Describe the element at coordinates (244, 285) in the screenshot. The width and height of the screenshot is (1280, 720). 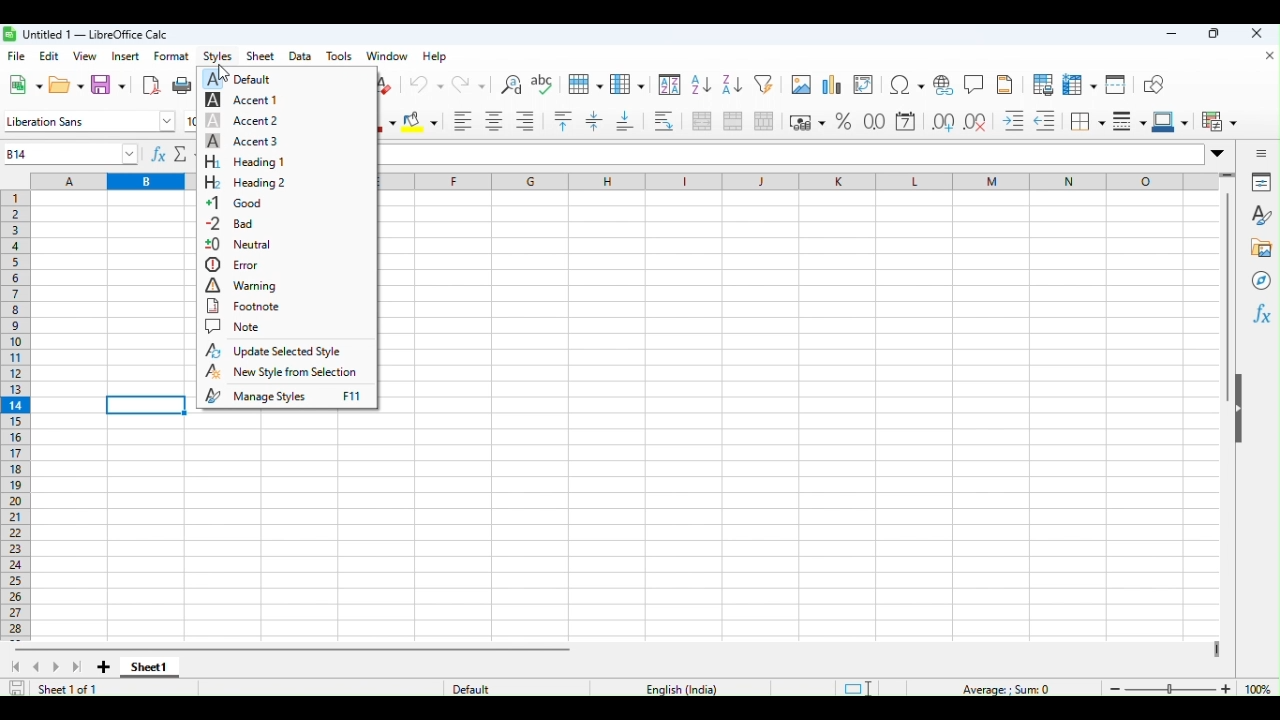
I see `warning` at that location.